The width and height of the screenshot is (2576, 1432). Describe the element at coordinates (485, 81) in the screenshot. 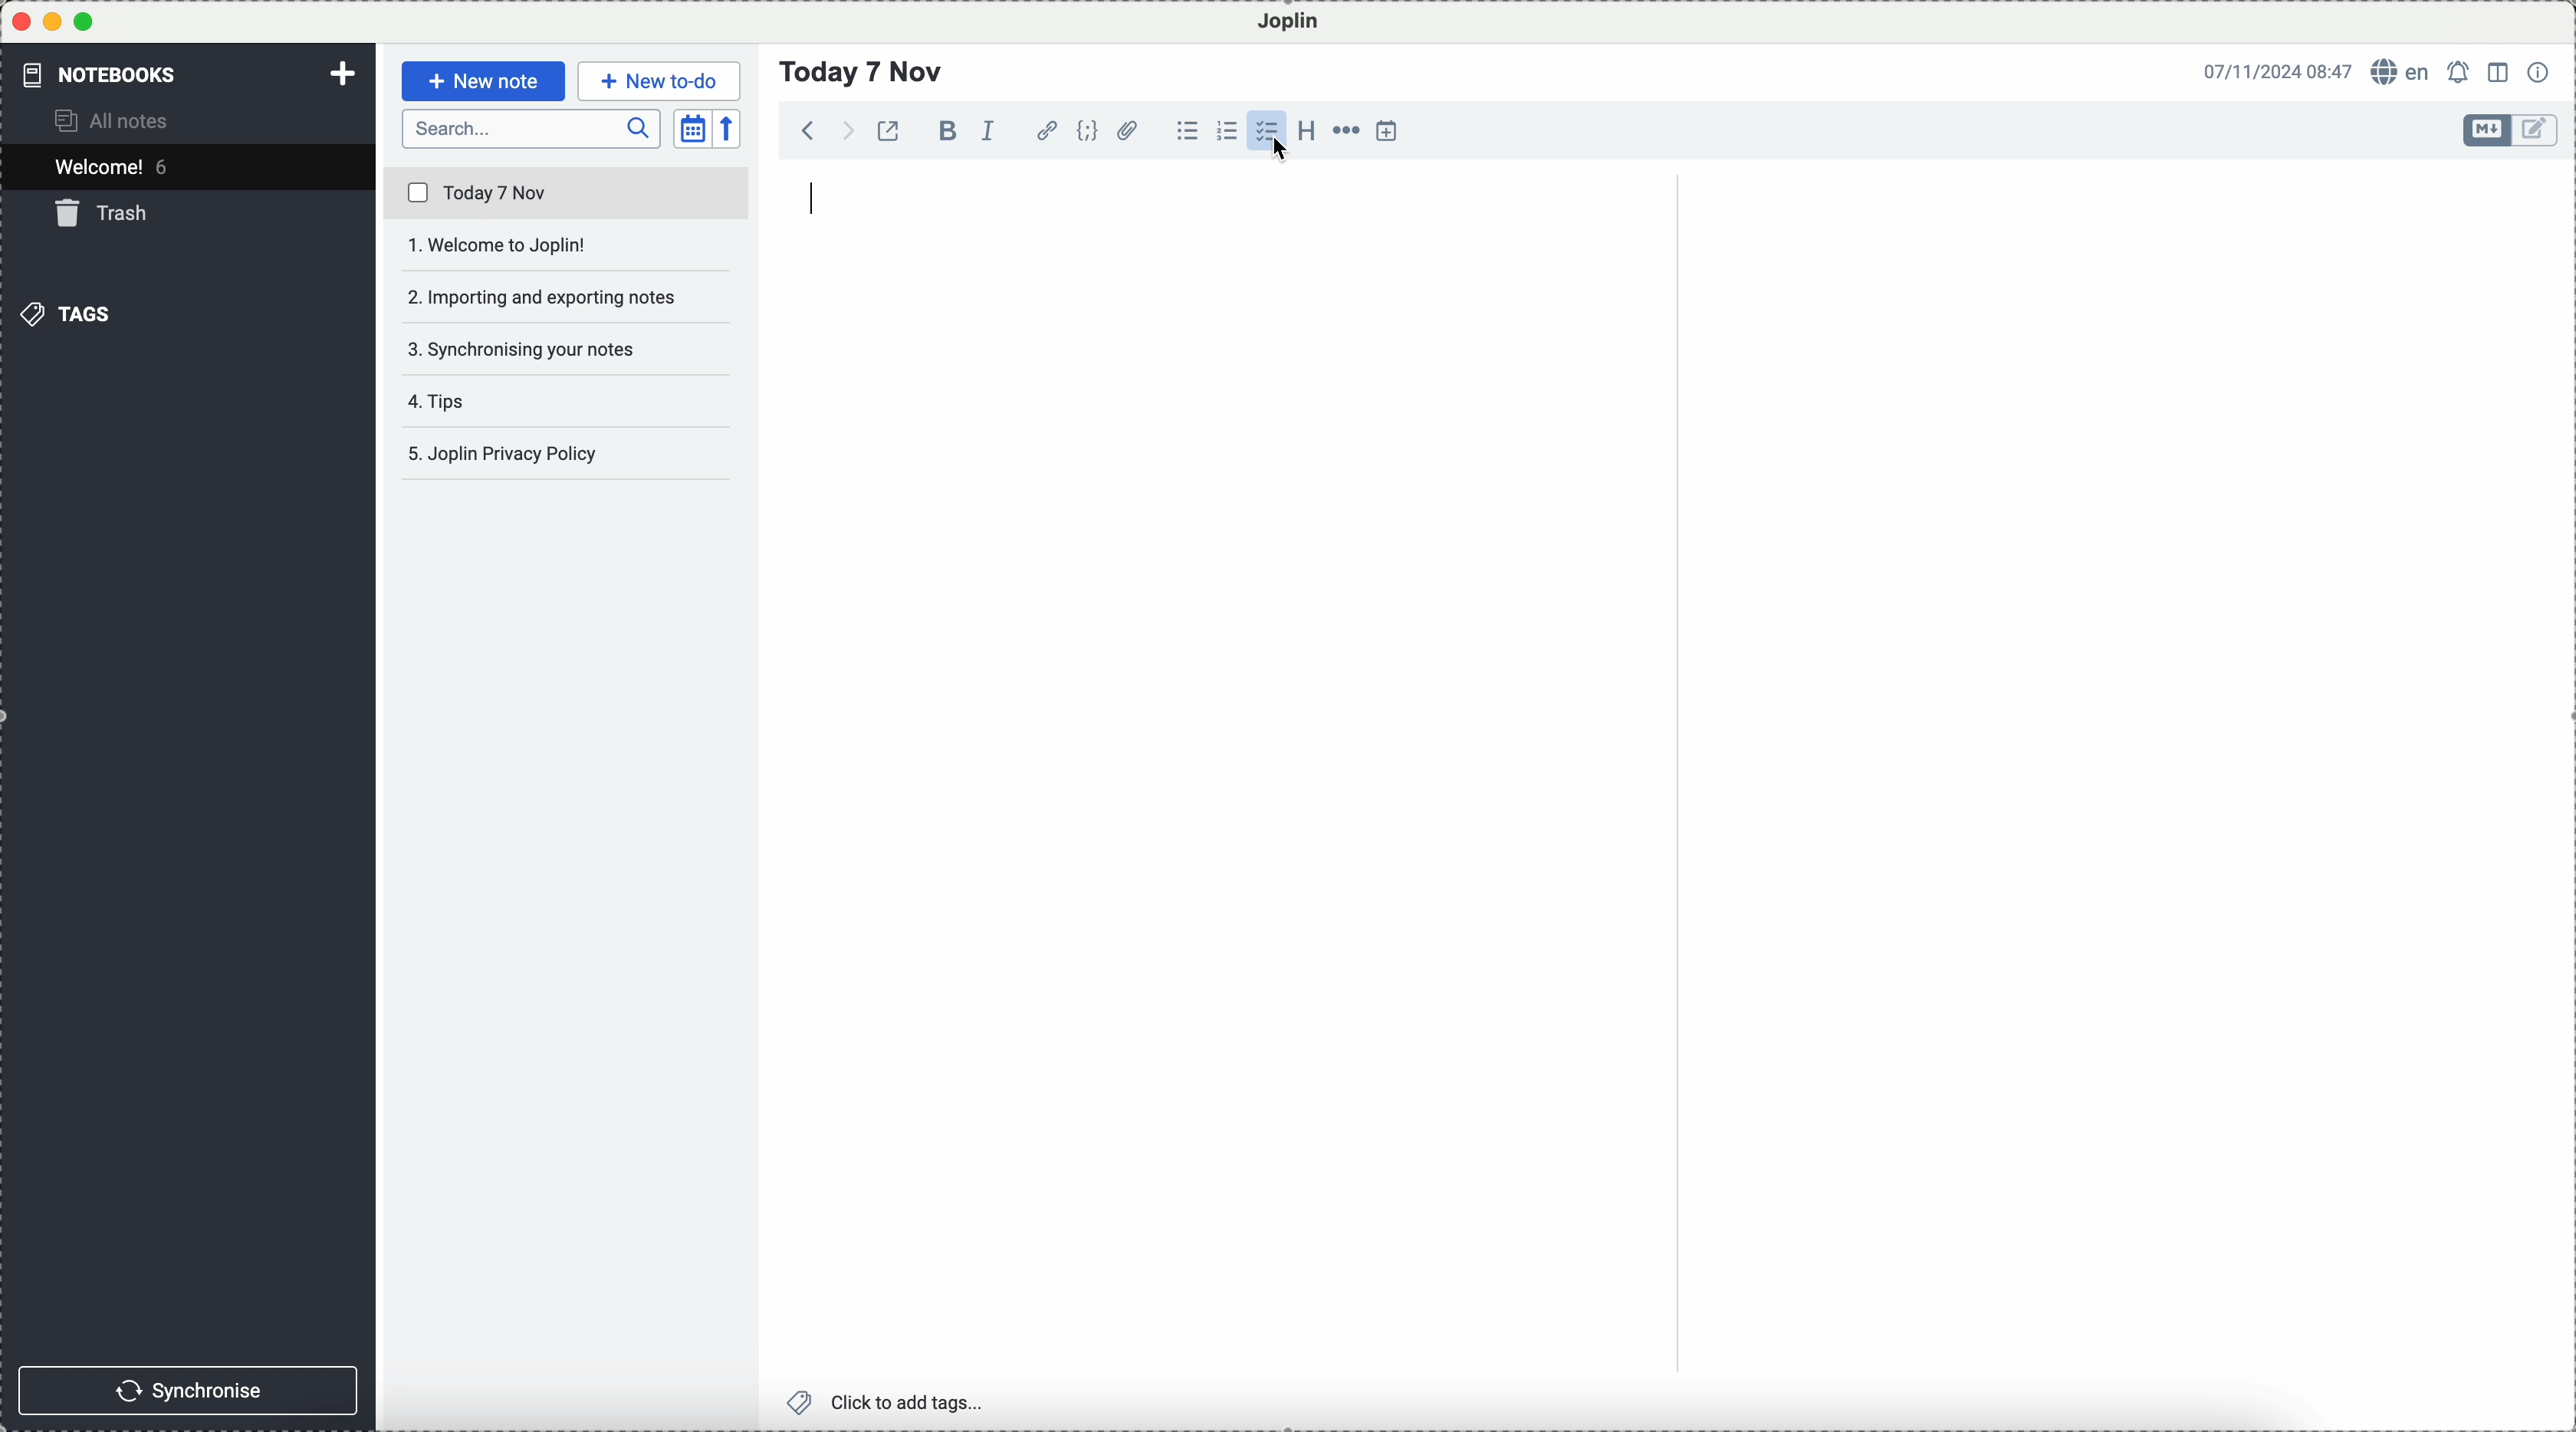

I see `new note button` at that location.